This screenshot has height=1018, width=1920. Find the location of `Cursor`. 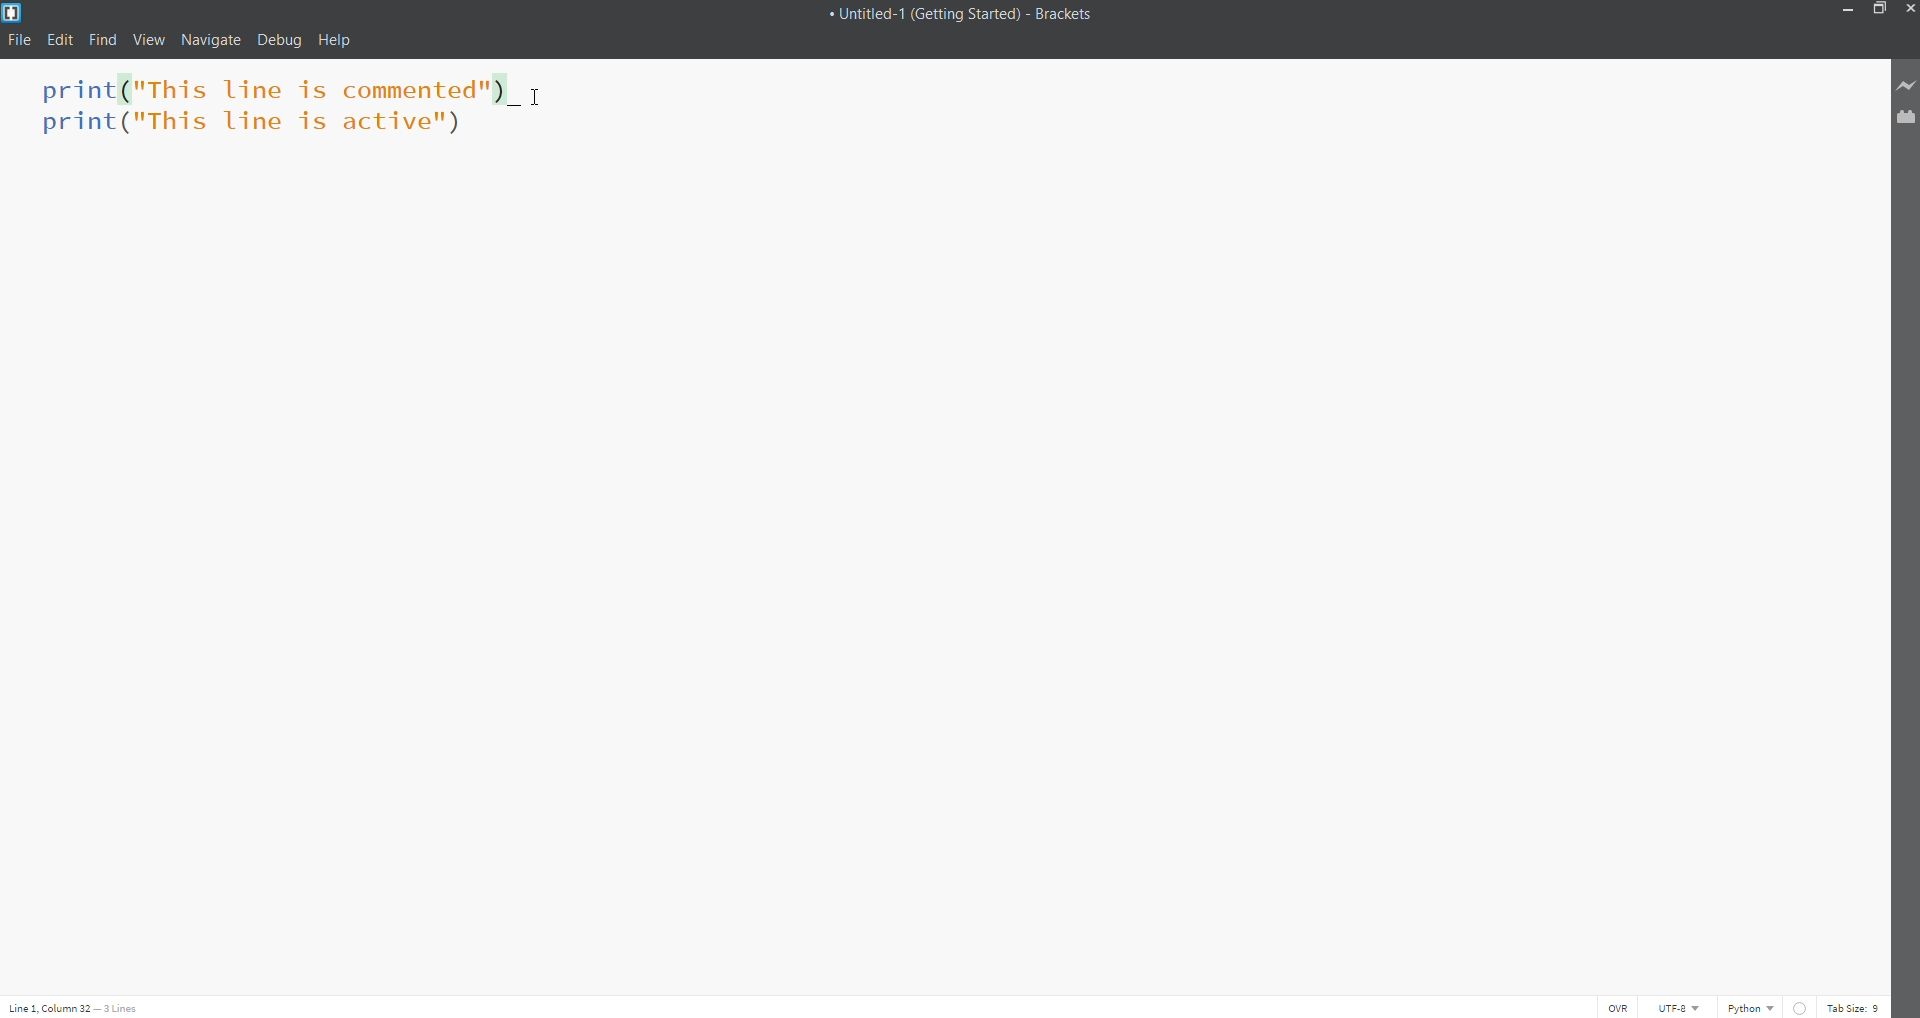

Cursor is located at coordinates (540, 95).